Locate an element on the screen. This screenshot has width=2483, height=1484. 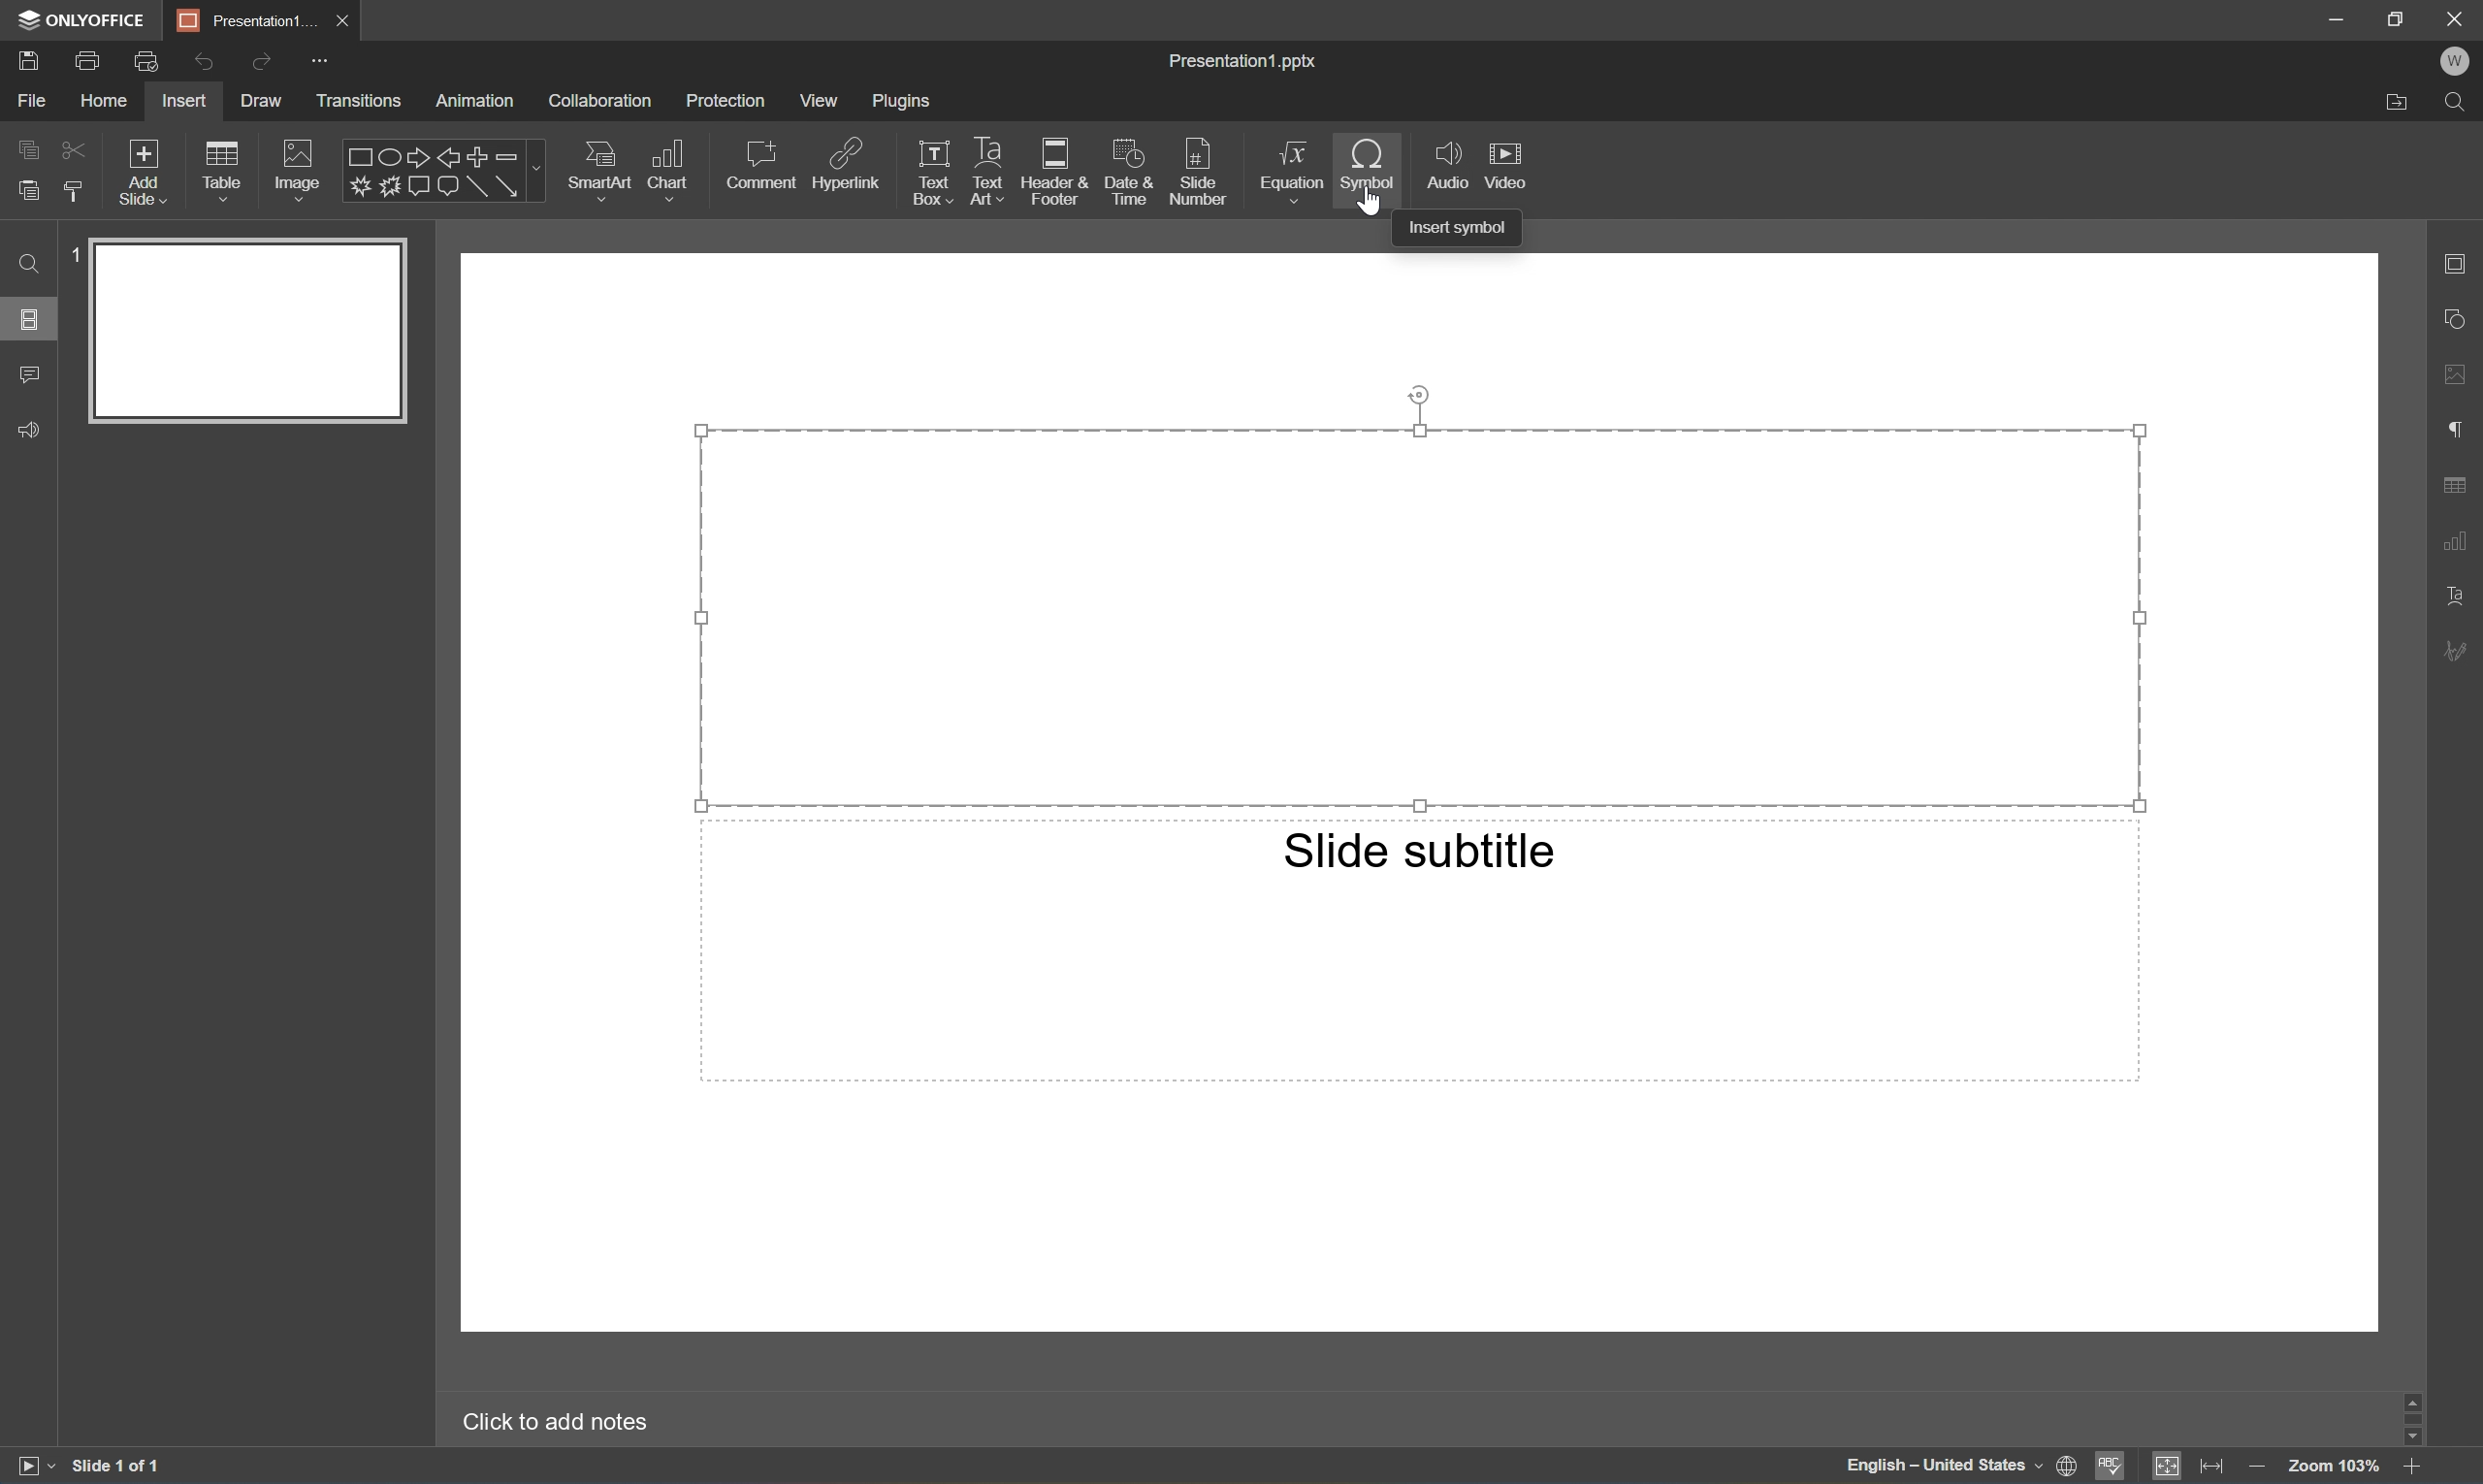
Header & Footer is located at coordinates (1059, 171).